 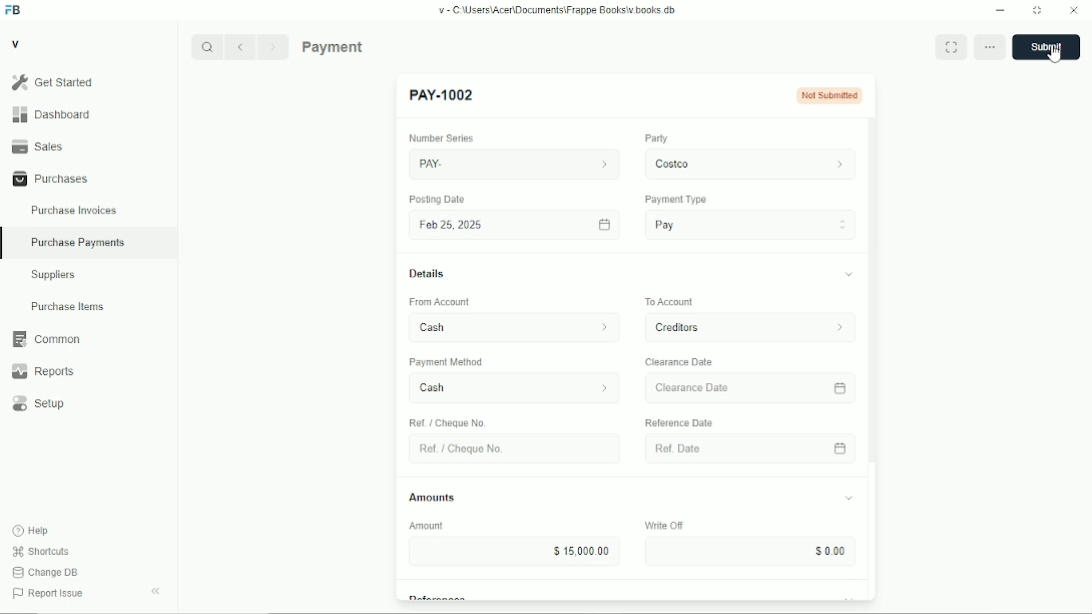 What do you see at coordinates (438, 200) in the screenshot?
I see `Posting Date` at bounding box center [438, 200].